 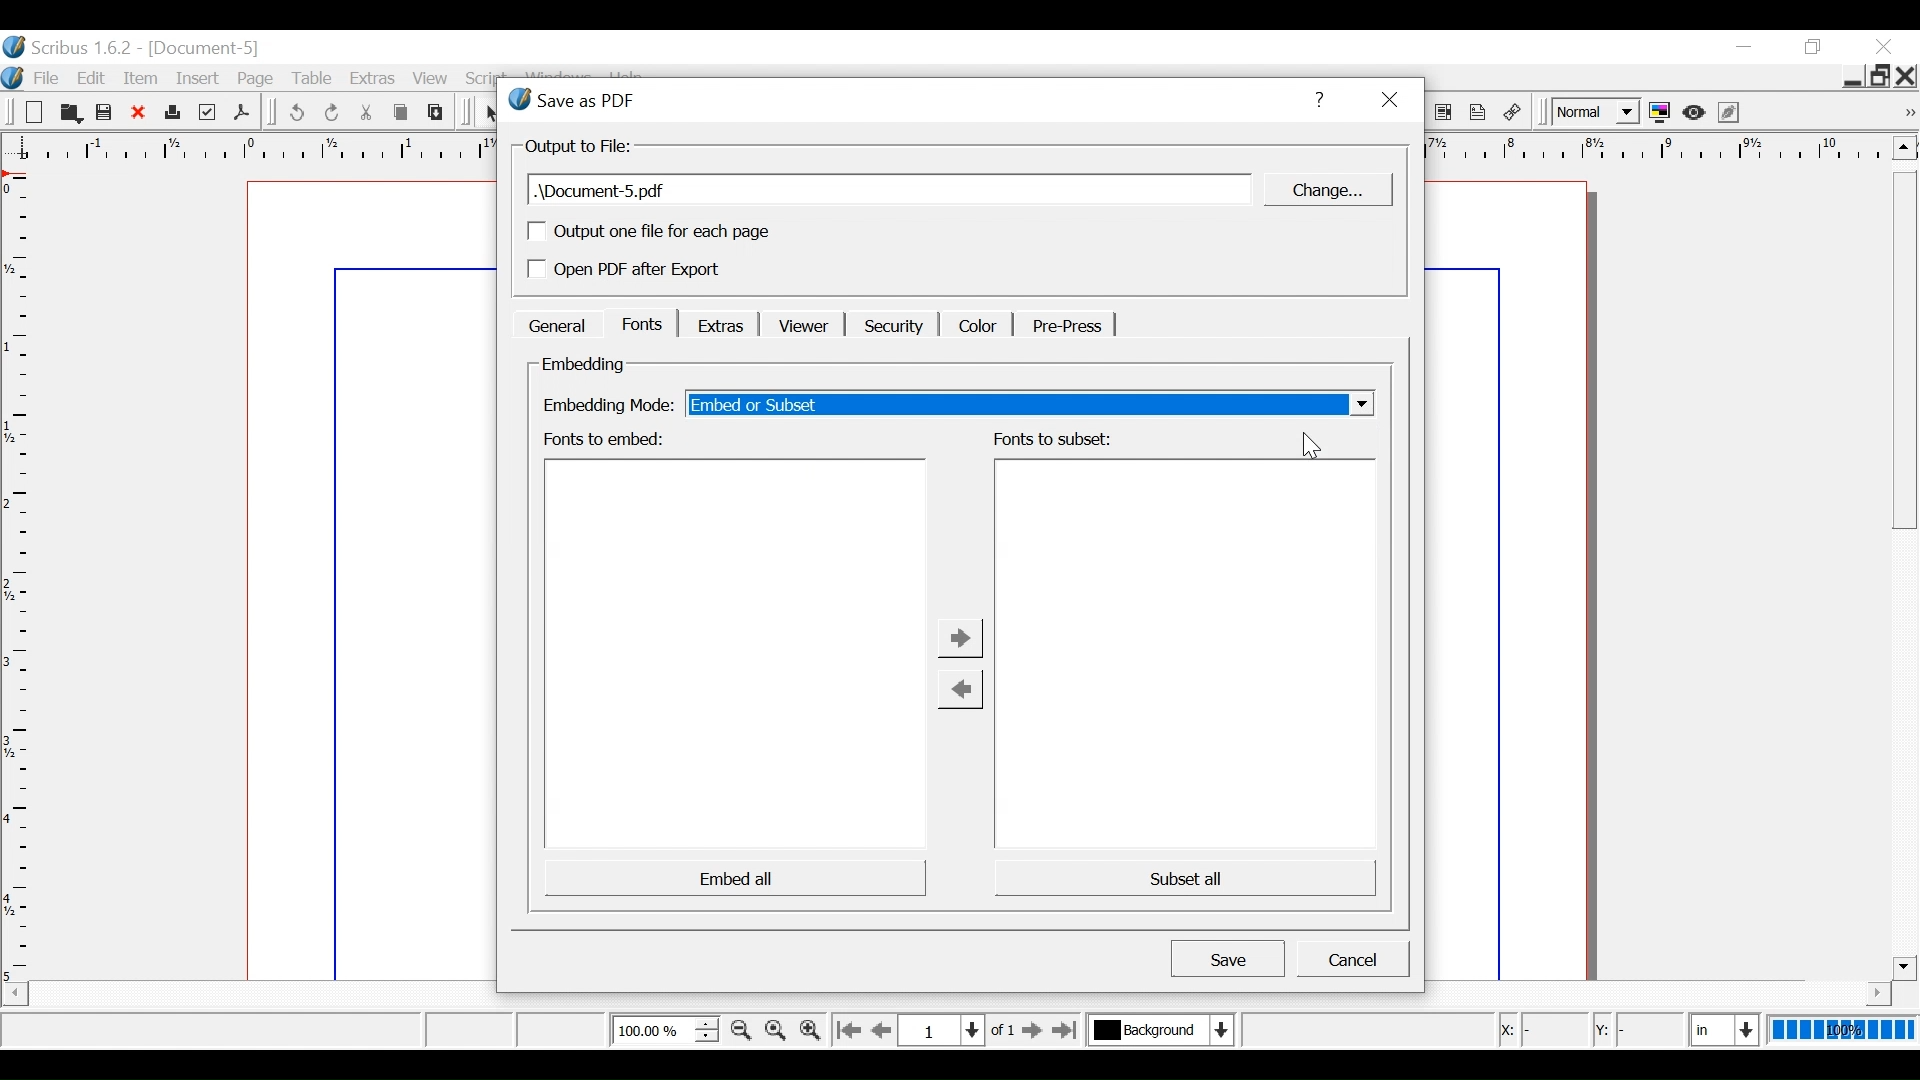 What do you see at coordinates (333, 113) in the screenshot?
I see `Redo` at bounding box center [333, 113].